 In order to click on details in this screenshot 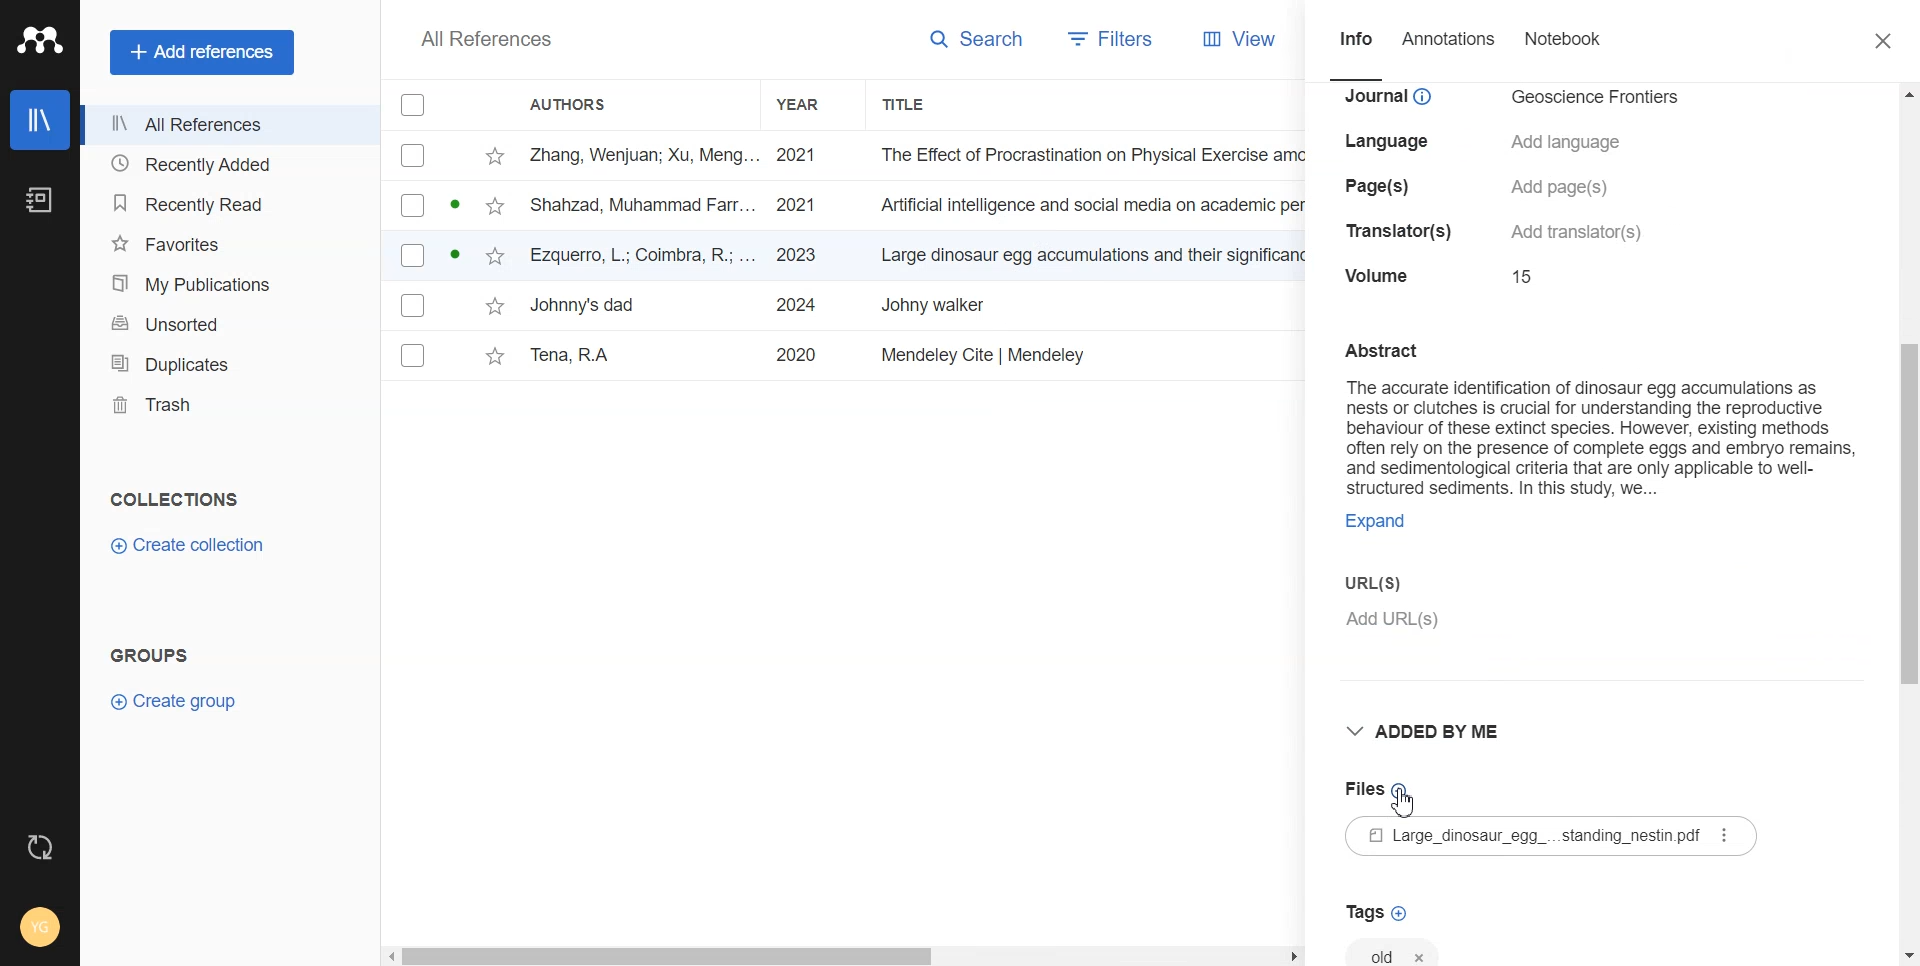, I will do `click(1395, 99)`.